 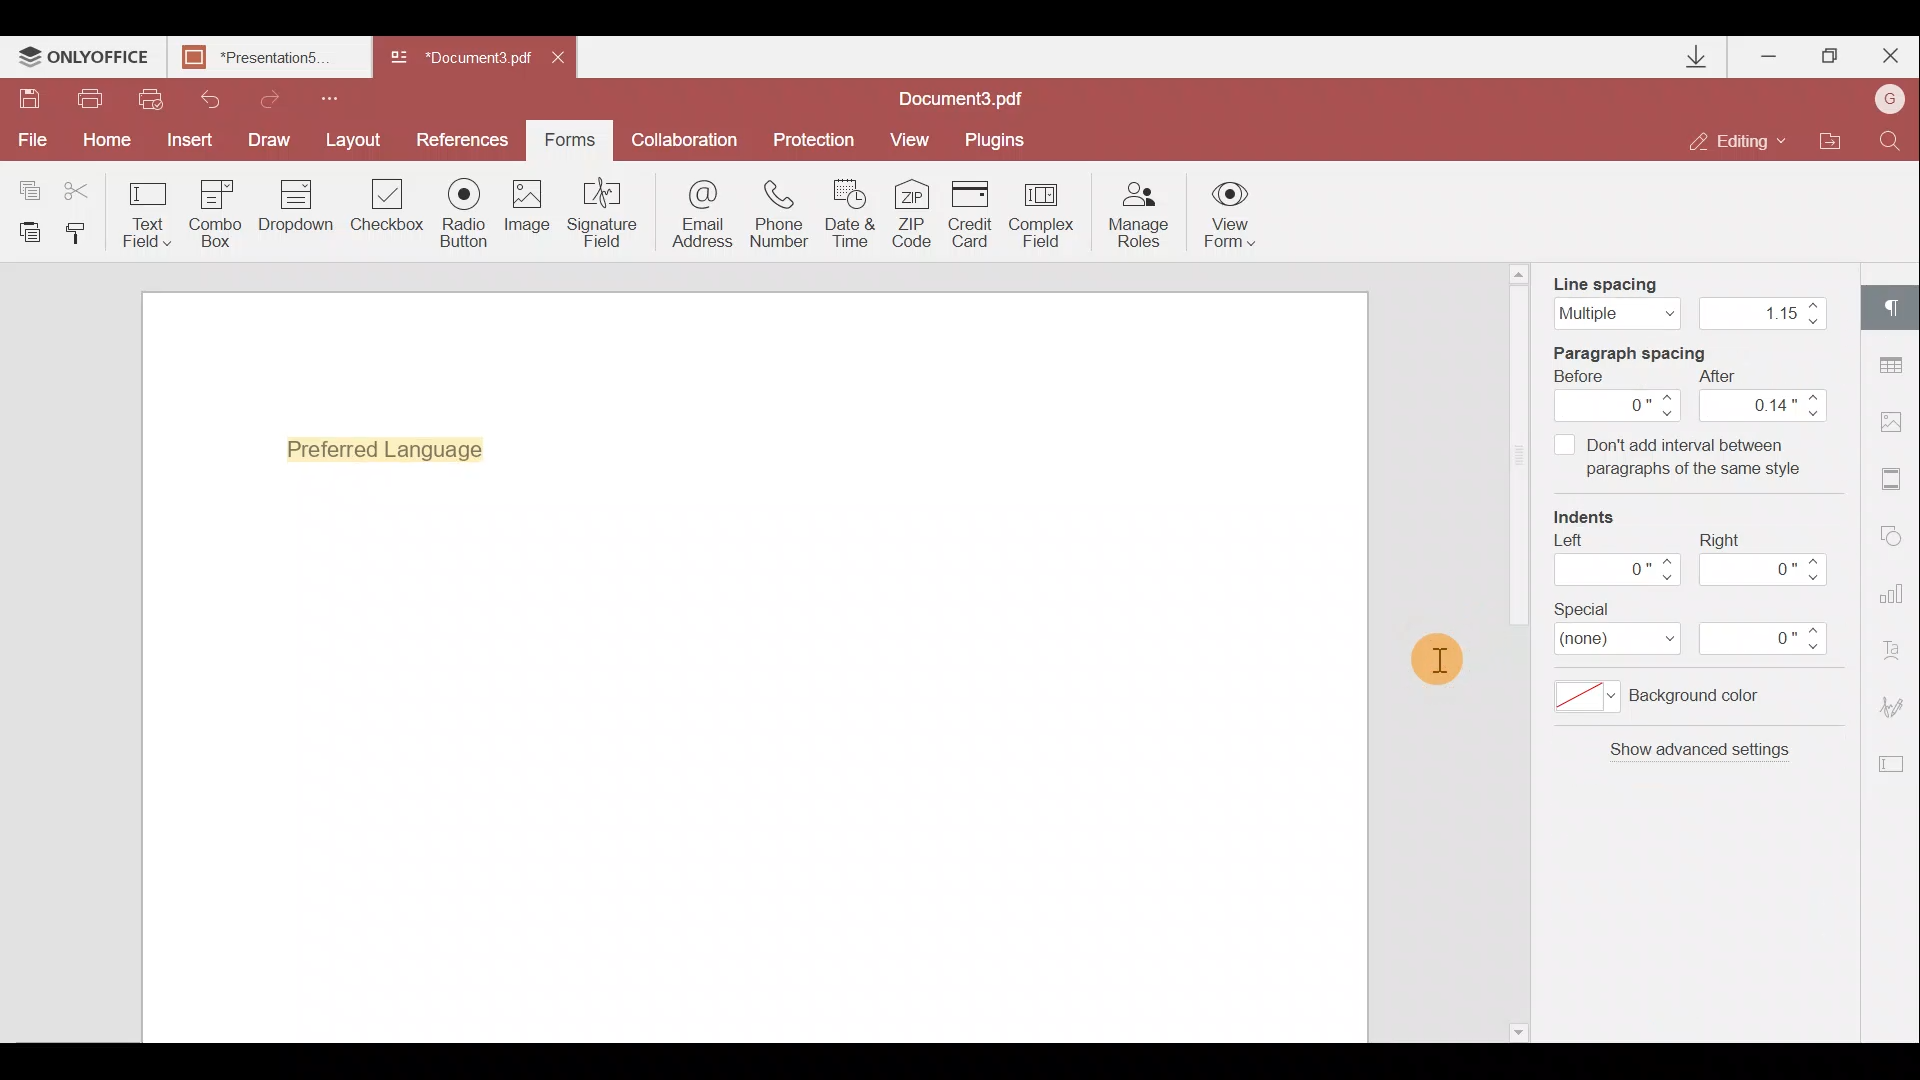 What do you see at coordinates (394, 448) in the screenshot?
I see `Preferred Language` at bounding box center [394, 448].